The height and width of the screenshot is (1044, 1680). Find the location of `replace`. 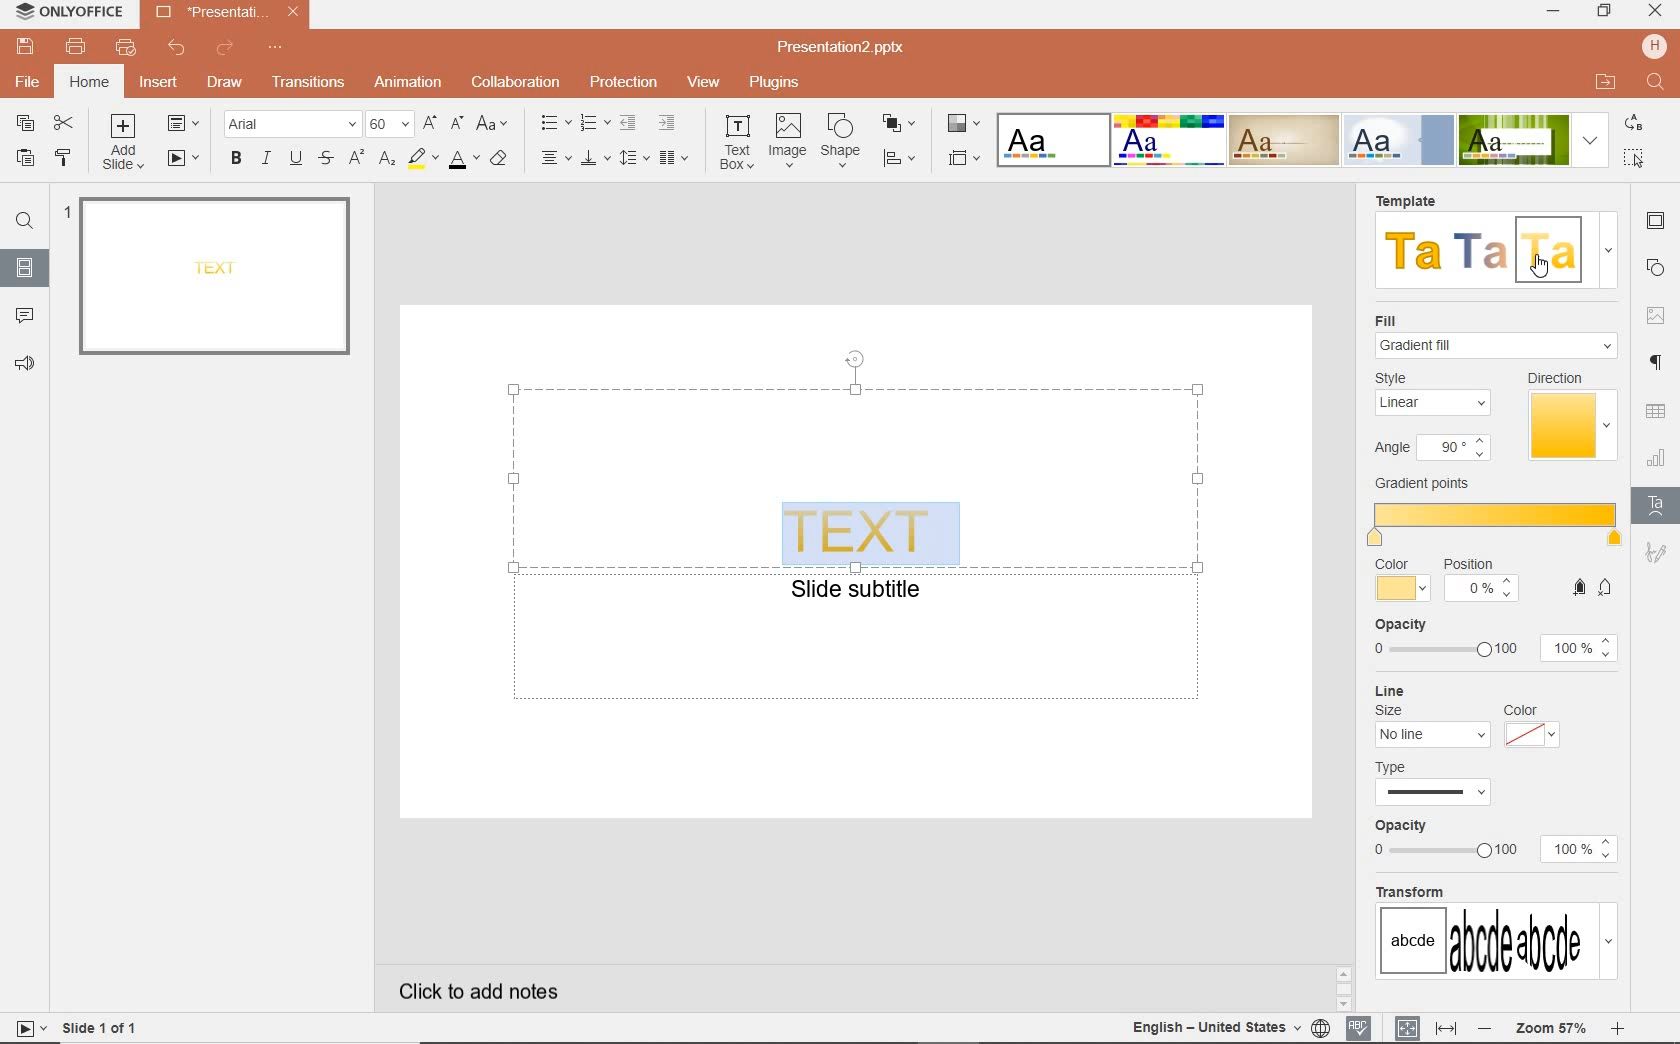

replace is located at coordinates (1636, 125).